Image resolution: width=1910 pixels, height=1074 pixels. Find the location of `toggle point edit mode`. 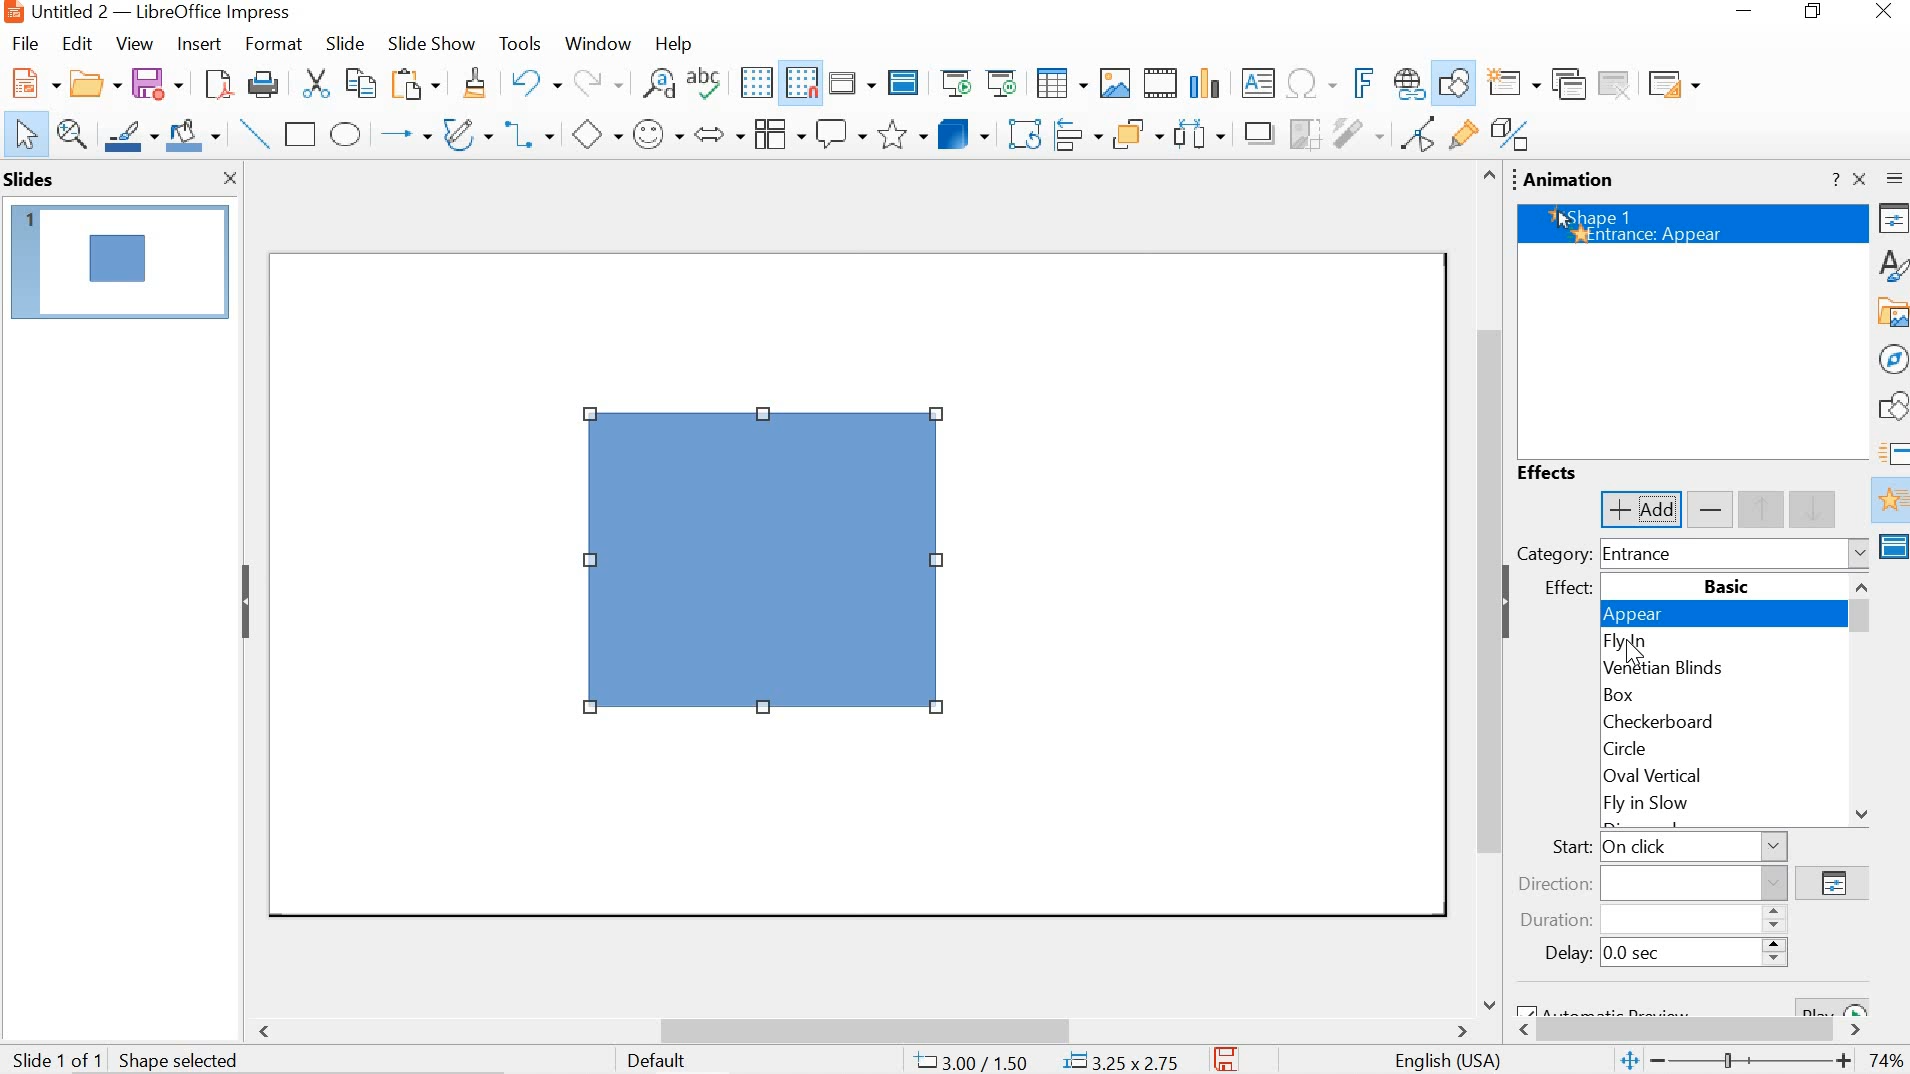

toggle point edit mode is located at coordinates (1418, 133).